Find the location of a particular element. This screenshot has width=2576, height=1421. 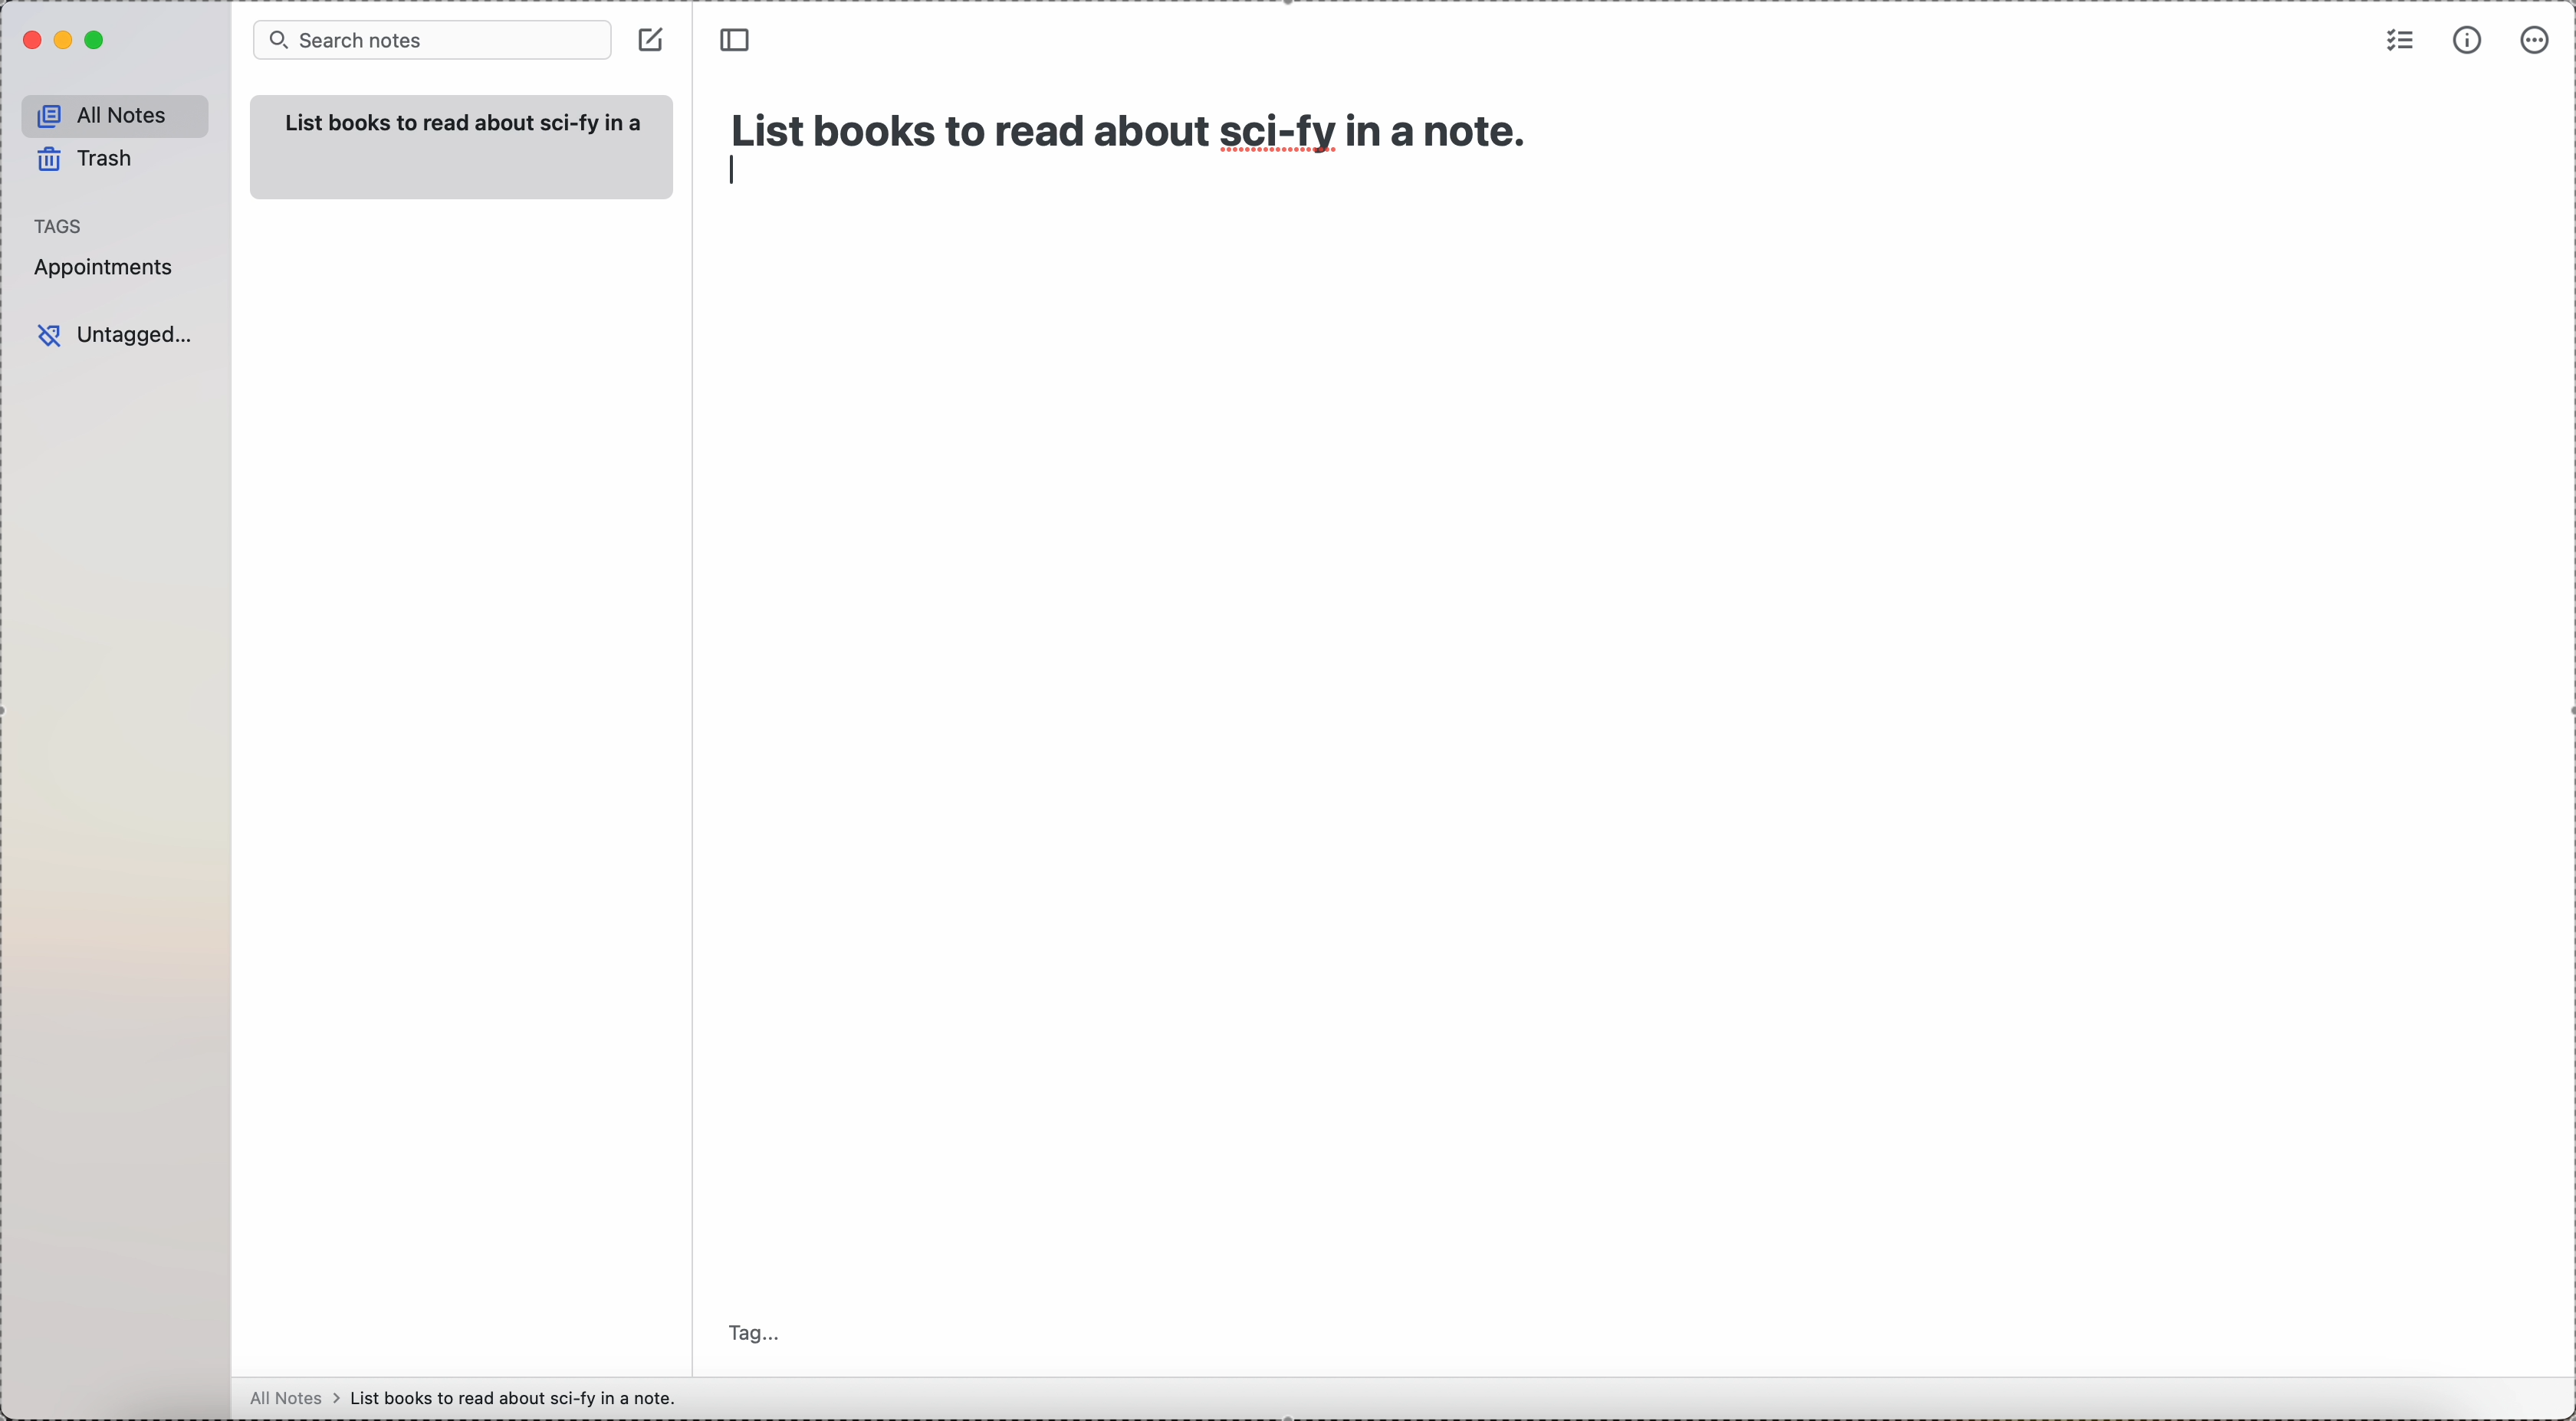

note is located at coordinates (456, 150).